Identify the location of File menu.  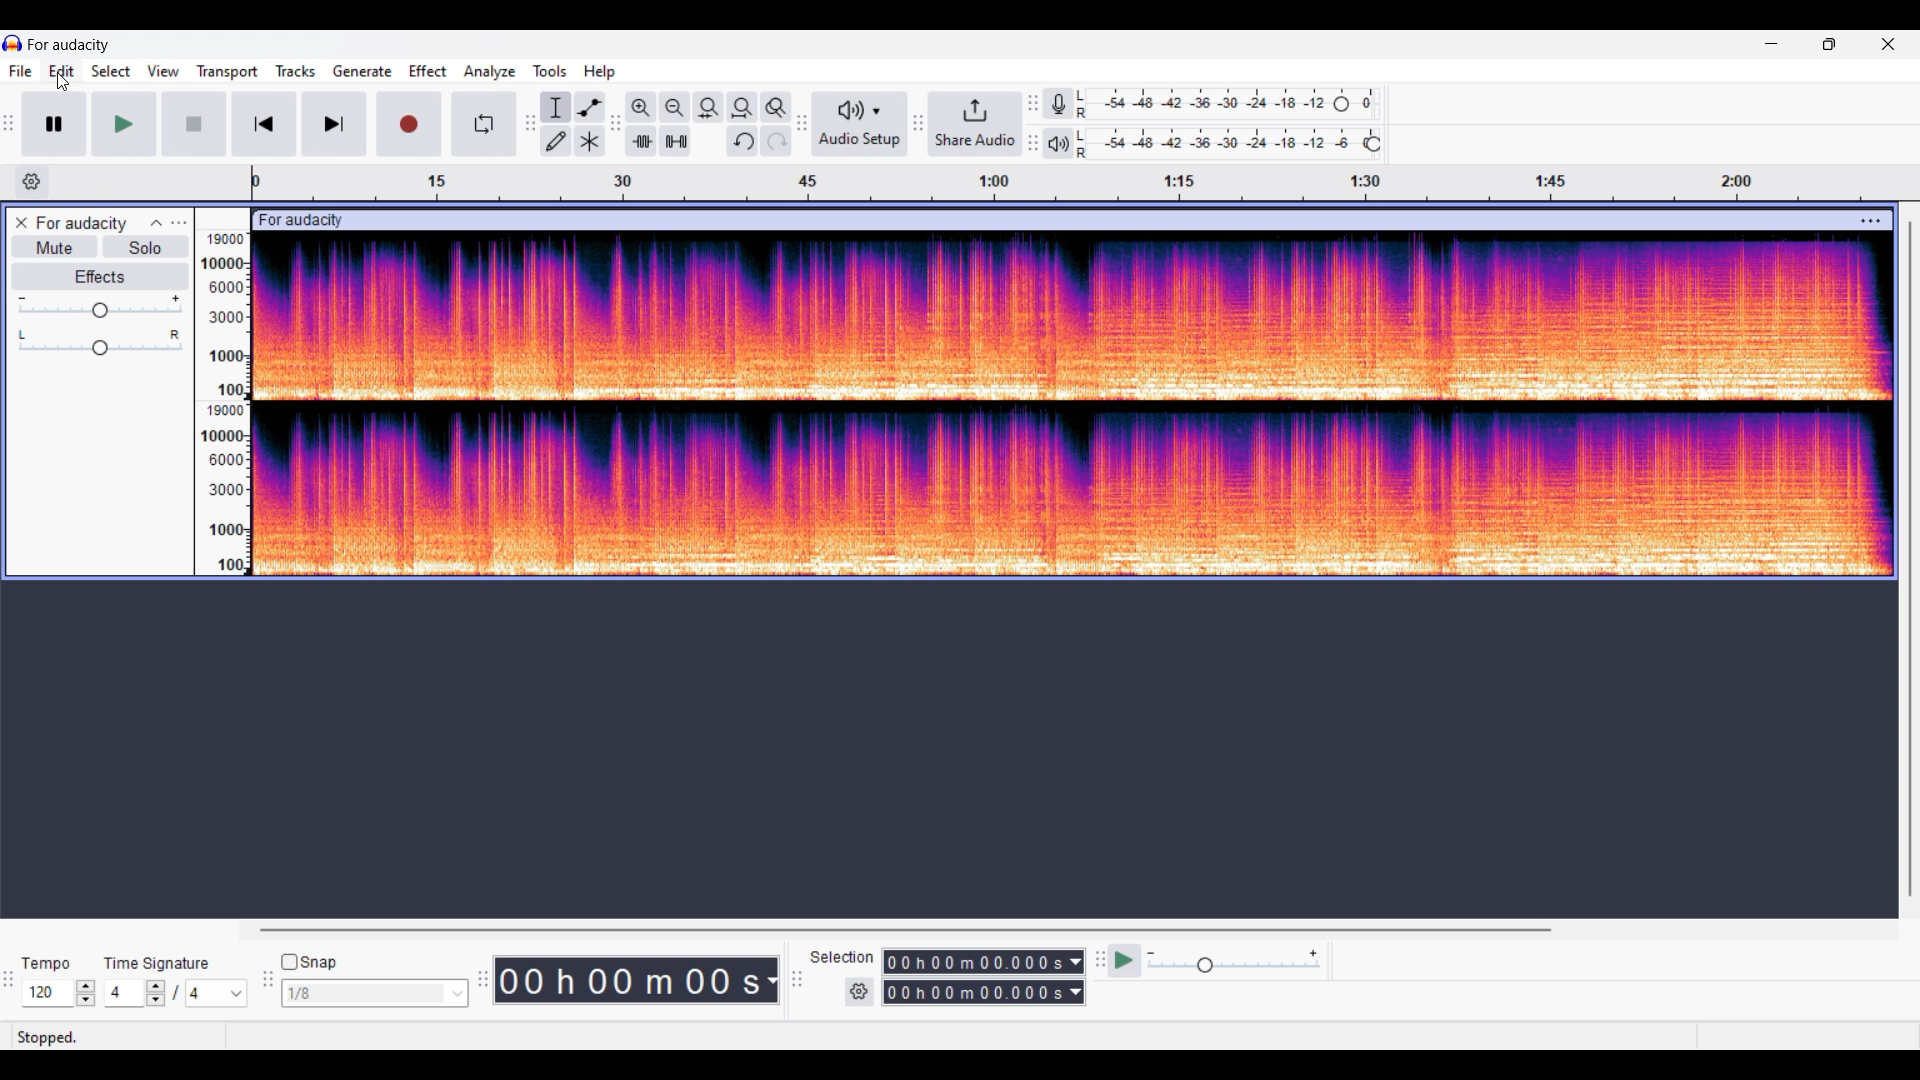
(21, 71).